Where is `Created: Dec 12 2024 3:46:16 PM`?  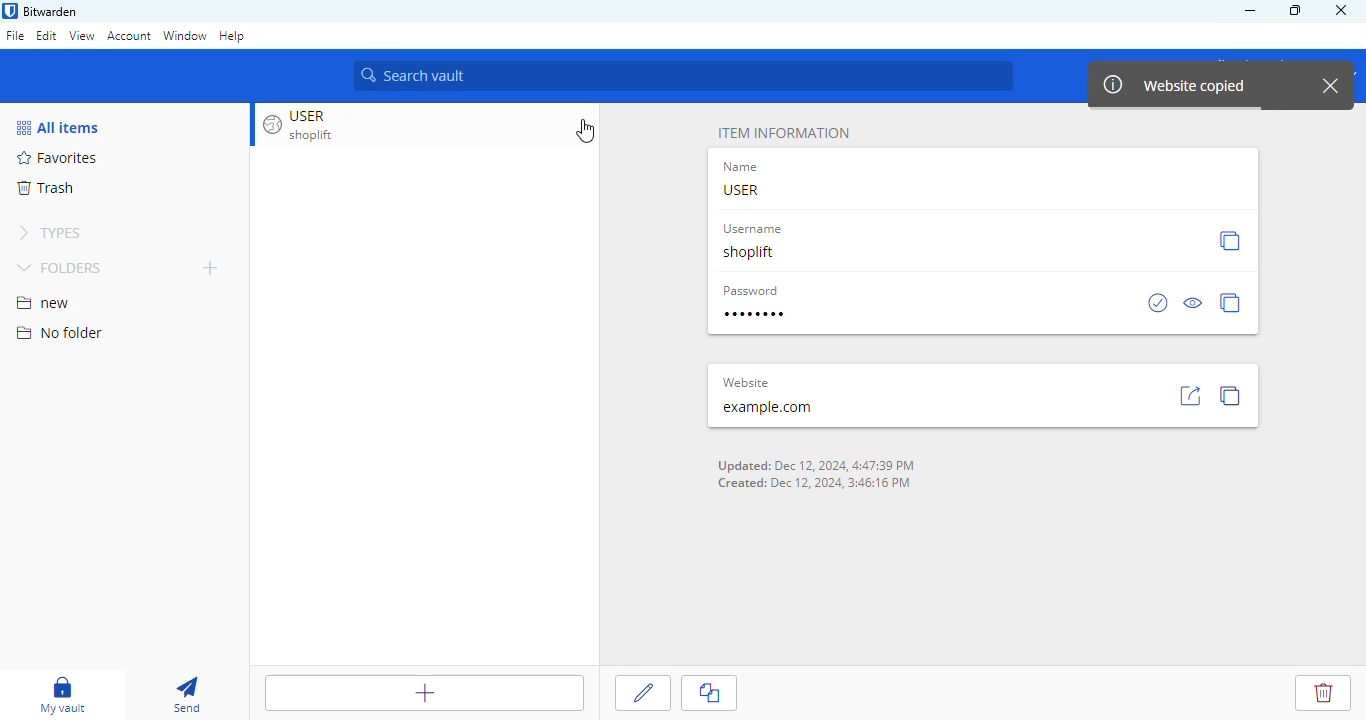
Created: Dec 12 2024 3:46:16 PM is located at coordinates (816, 482).